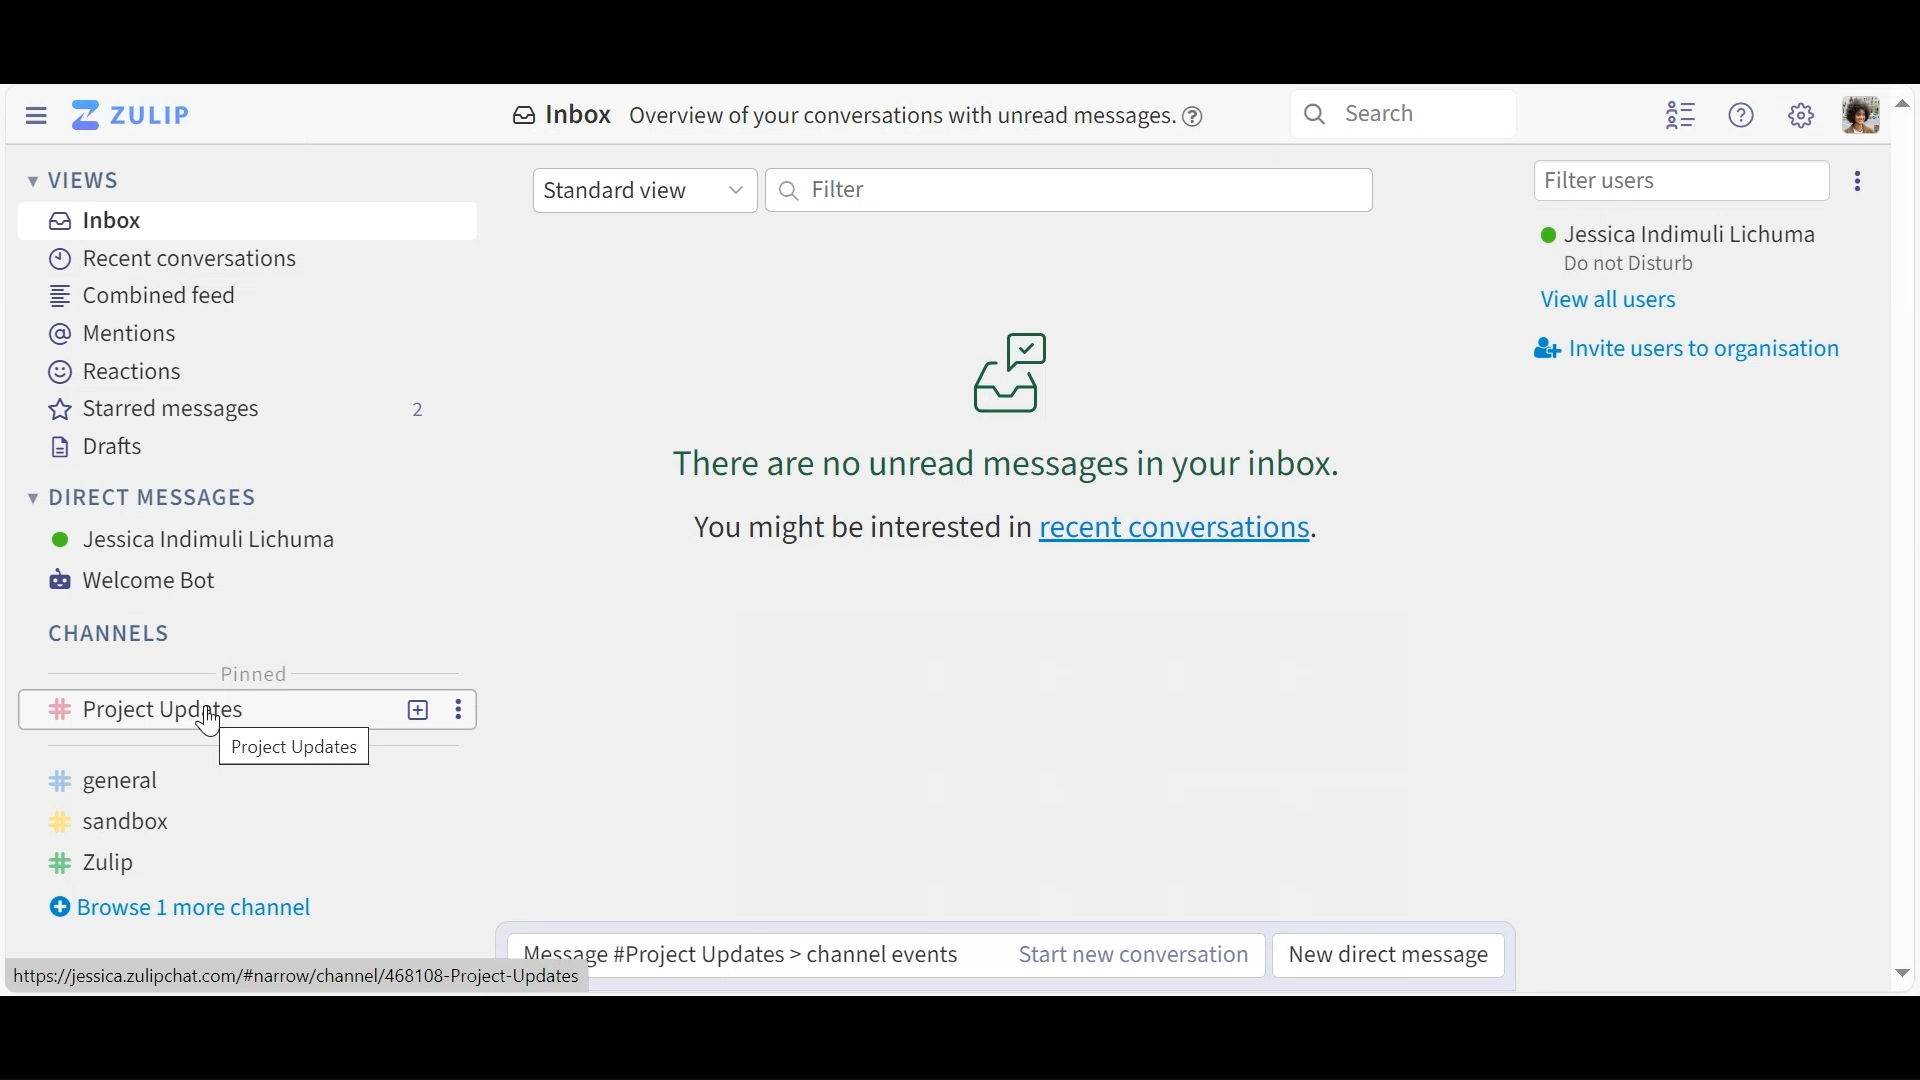 This screenshot has height=1080, width=1920. What do you see at coordinates (248, 709) in the screenshot?
I see `Channel` at bounding box center [248, 709].